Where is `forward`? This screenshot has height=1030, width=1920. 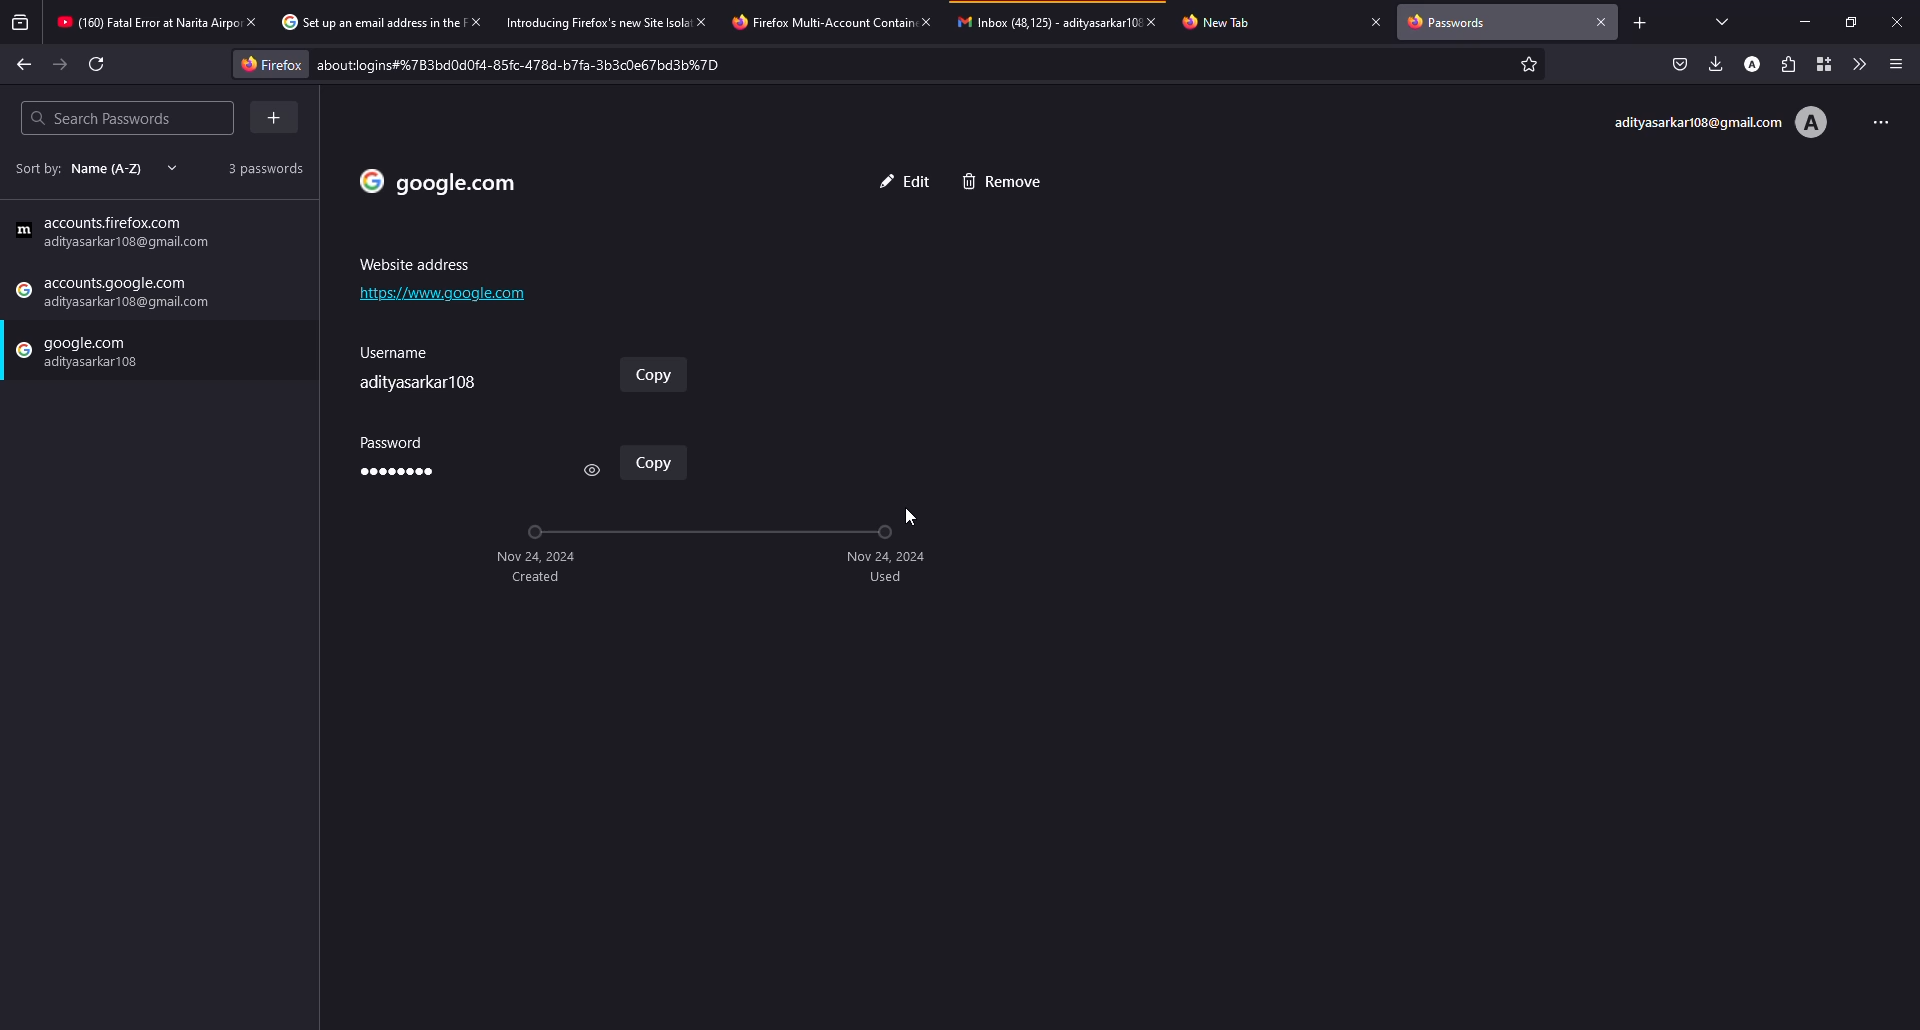 forward is located at coordinates (61, 65).